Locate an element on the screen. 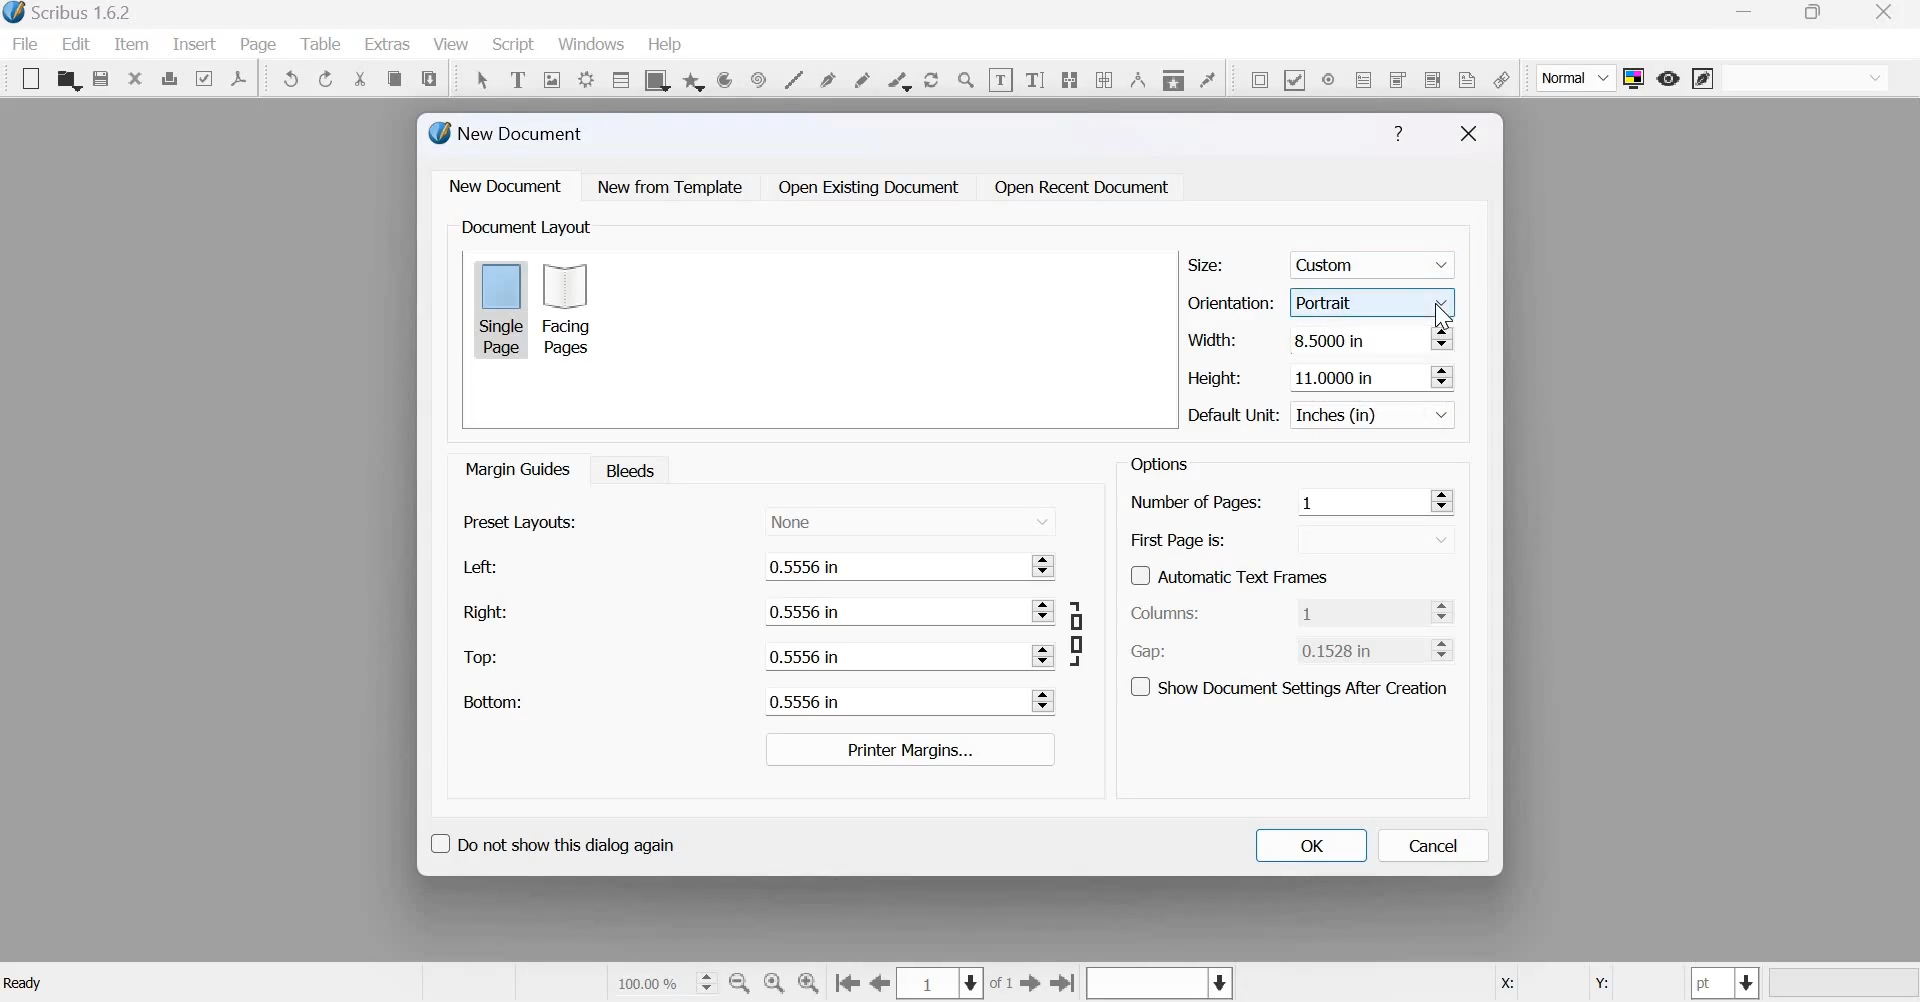 The height and width of the screenshot is (1002, 1920). spiral is located at coordinates (756, 78).